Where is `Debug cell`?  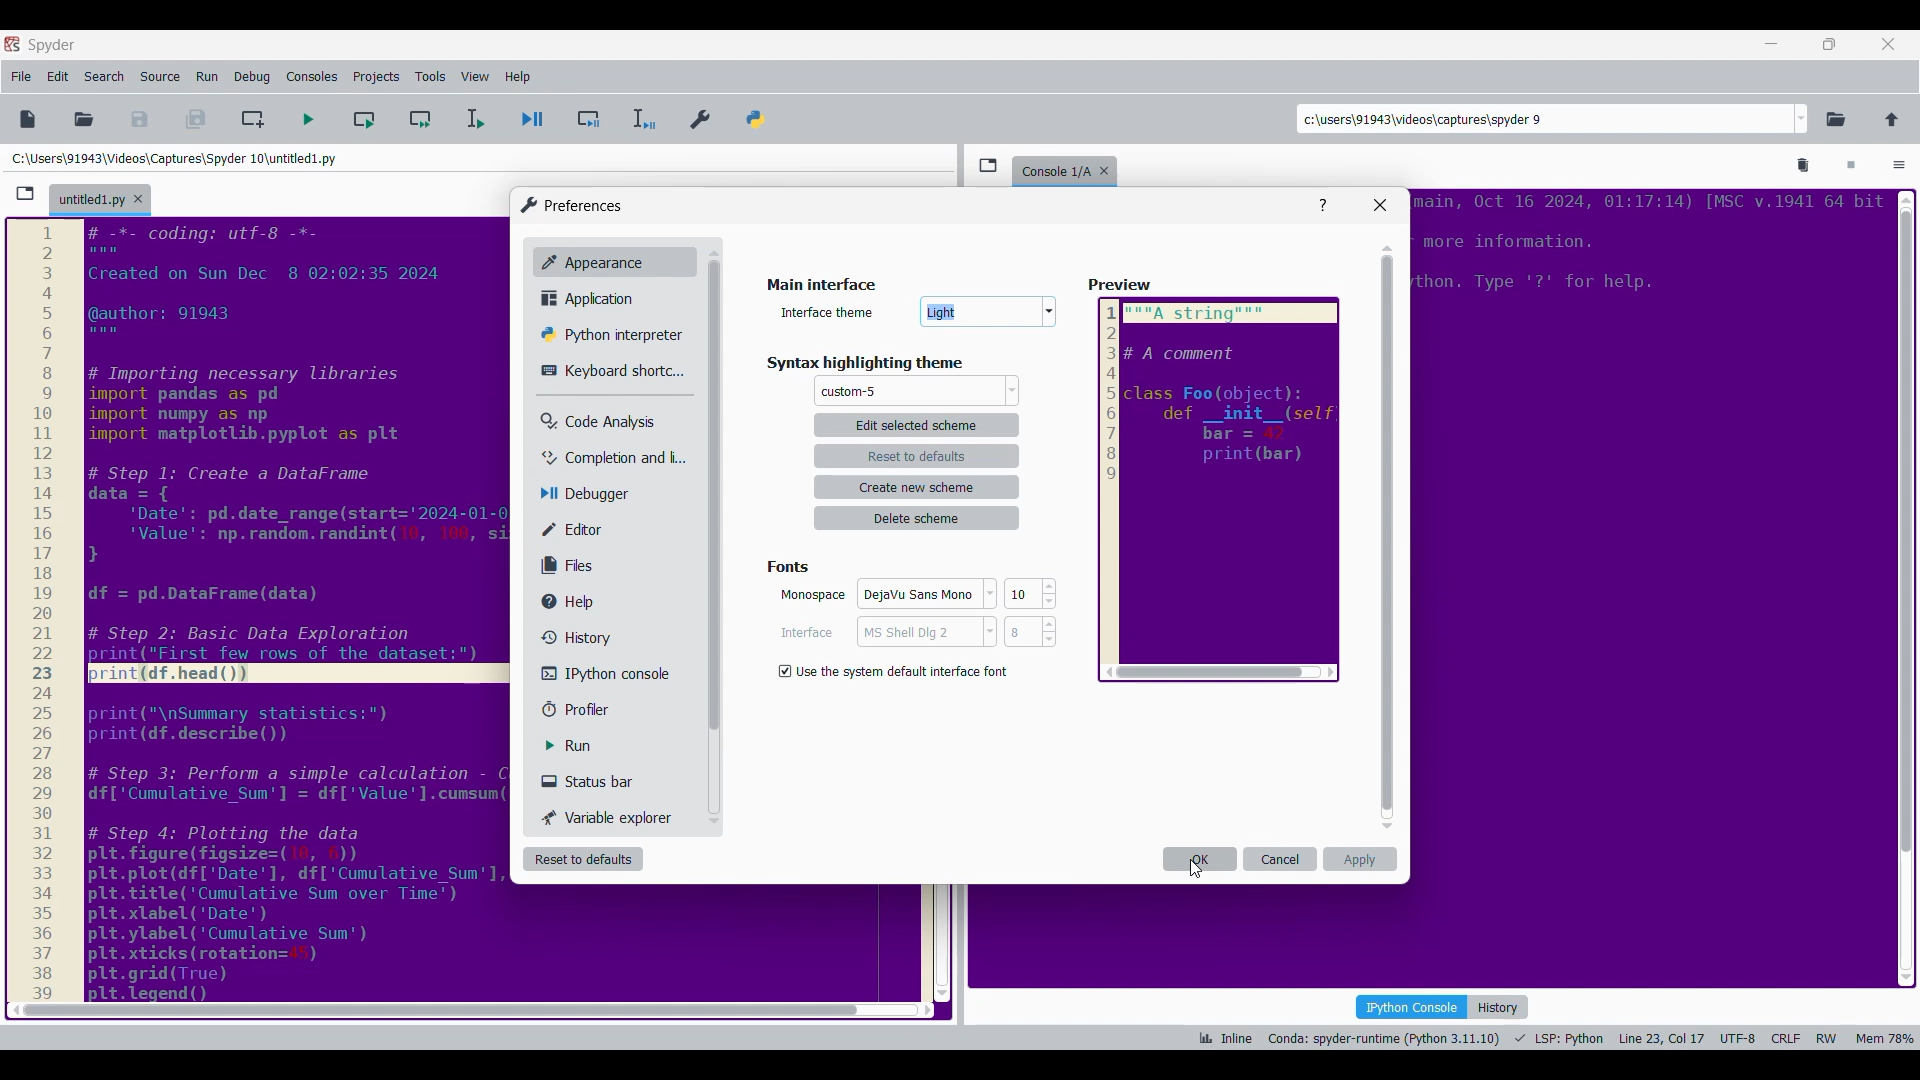
Debug cell is located at coordinates (589, 119).